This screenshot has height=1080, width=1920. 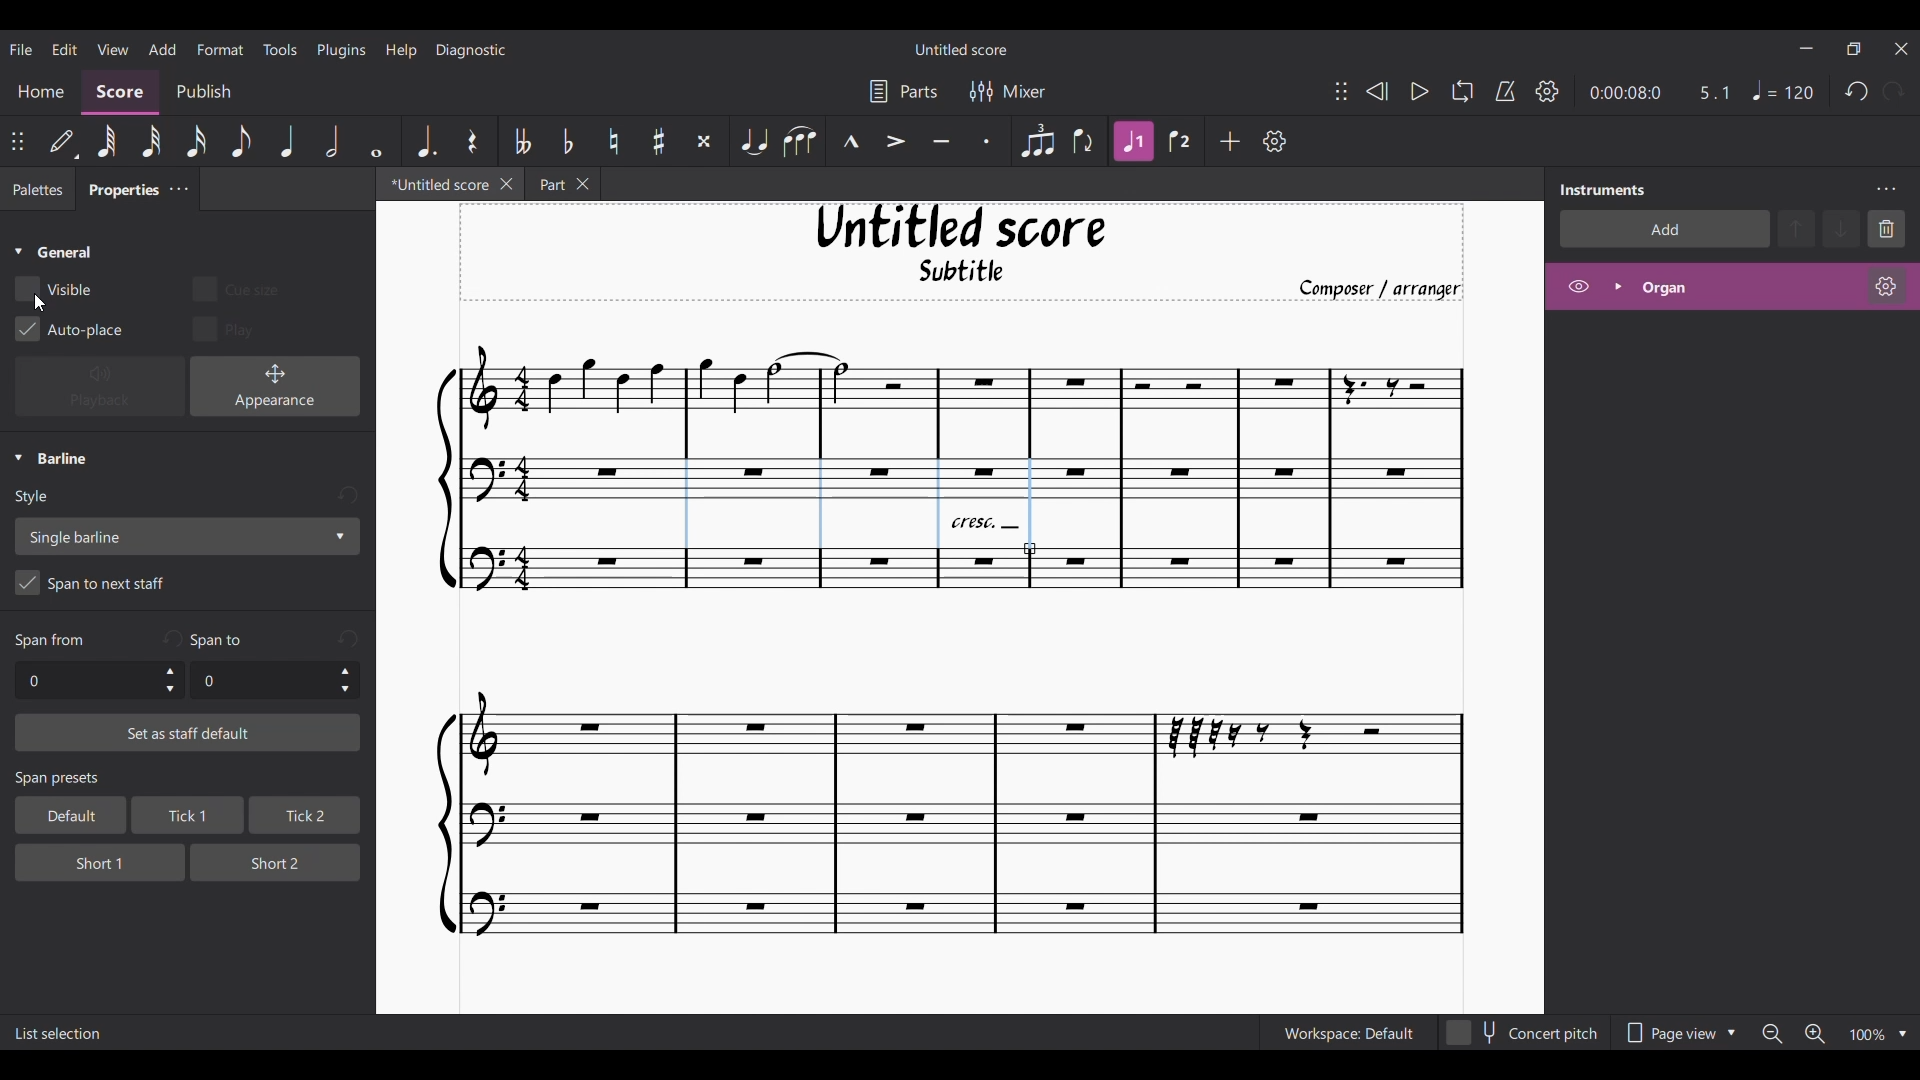 What do you see at coordinates (964, 276) in the screenshot?
I see `Subtitle` at bounding box center [964, 276].